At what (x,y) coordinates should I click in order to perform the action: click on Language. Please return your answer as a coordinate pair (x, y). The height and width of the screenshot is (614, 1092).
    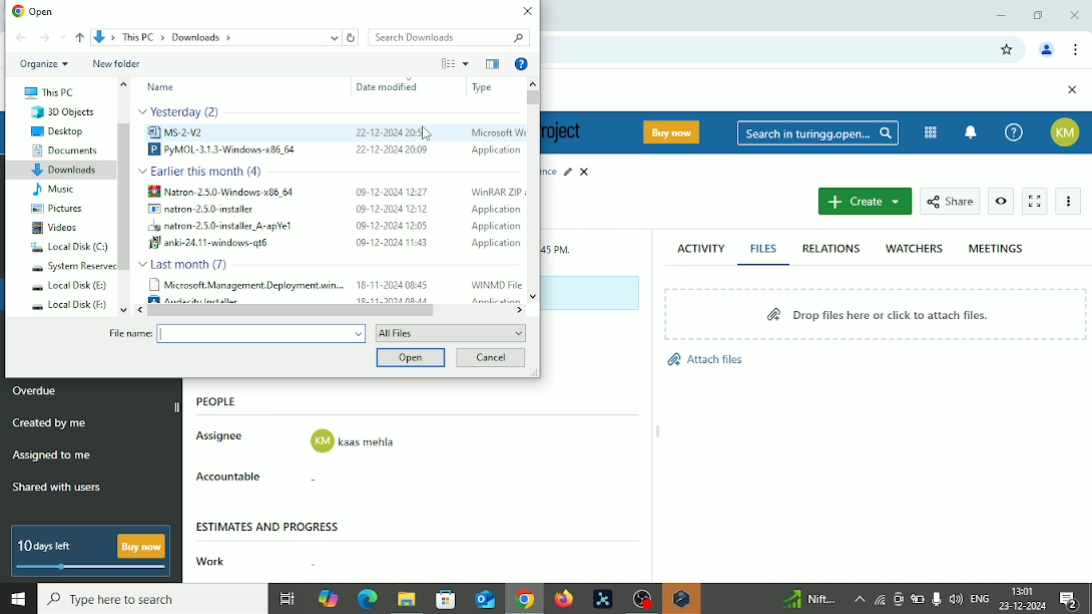
    Looking at the image, I should click on (981, 599).